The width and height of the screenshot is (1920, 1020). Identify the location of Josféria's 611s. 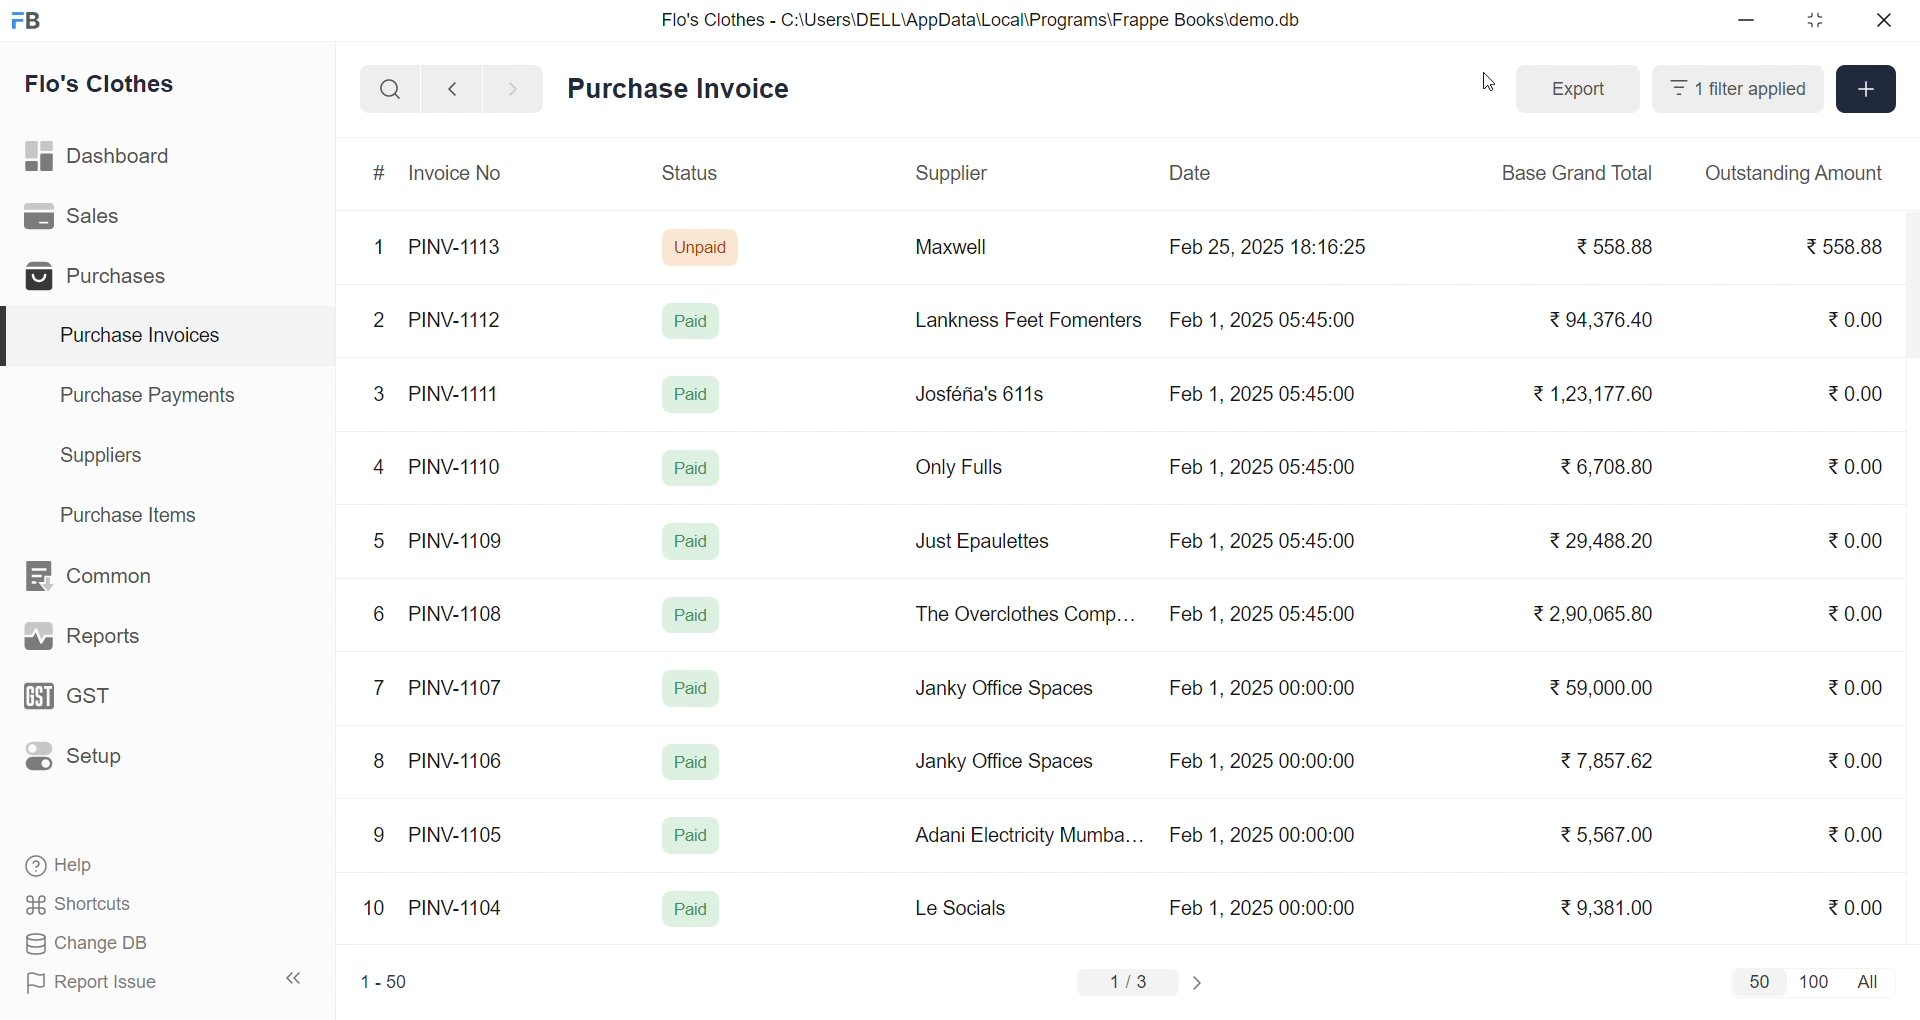
(977, 391).